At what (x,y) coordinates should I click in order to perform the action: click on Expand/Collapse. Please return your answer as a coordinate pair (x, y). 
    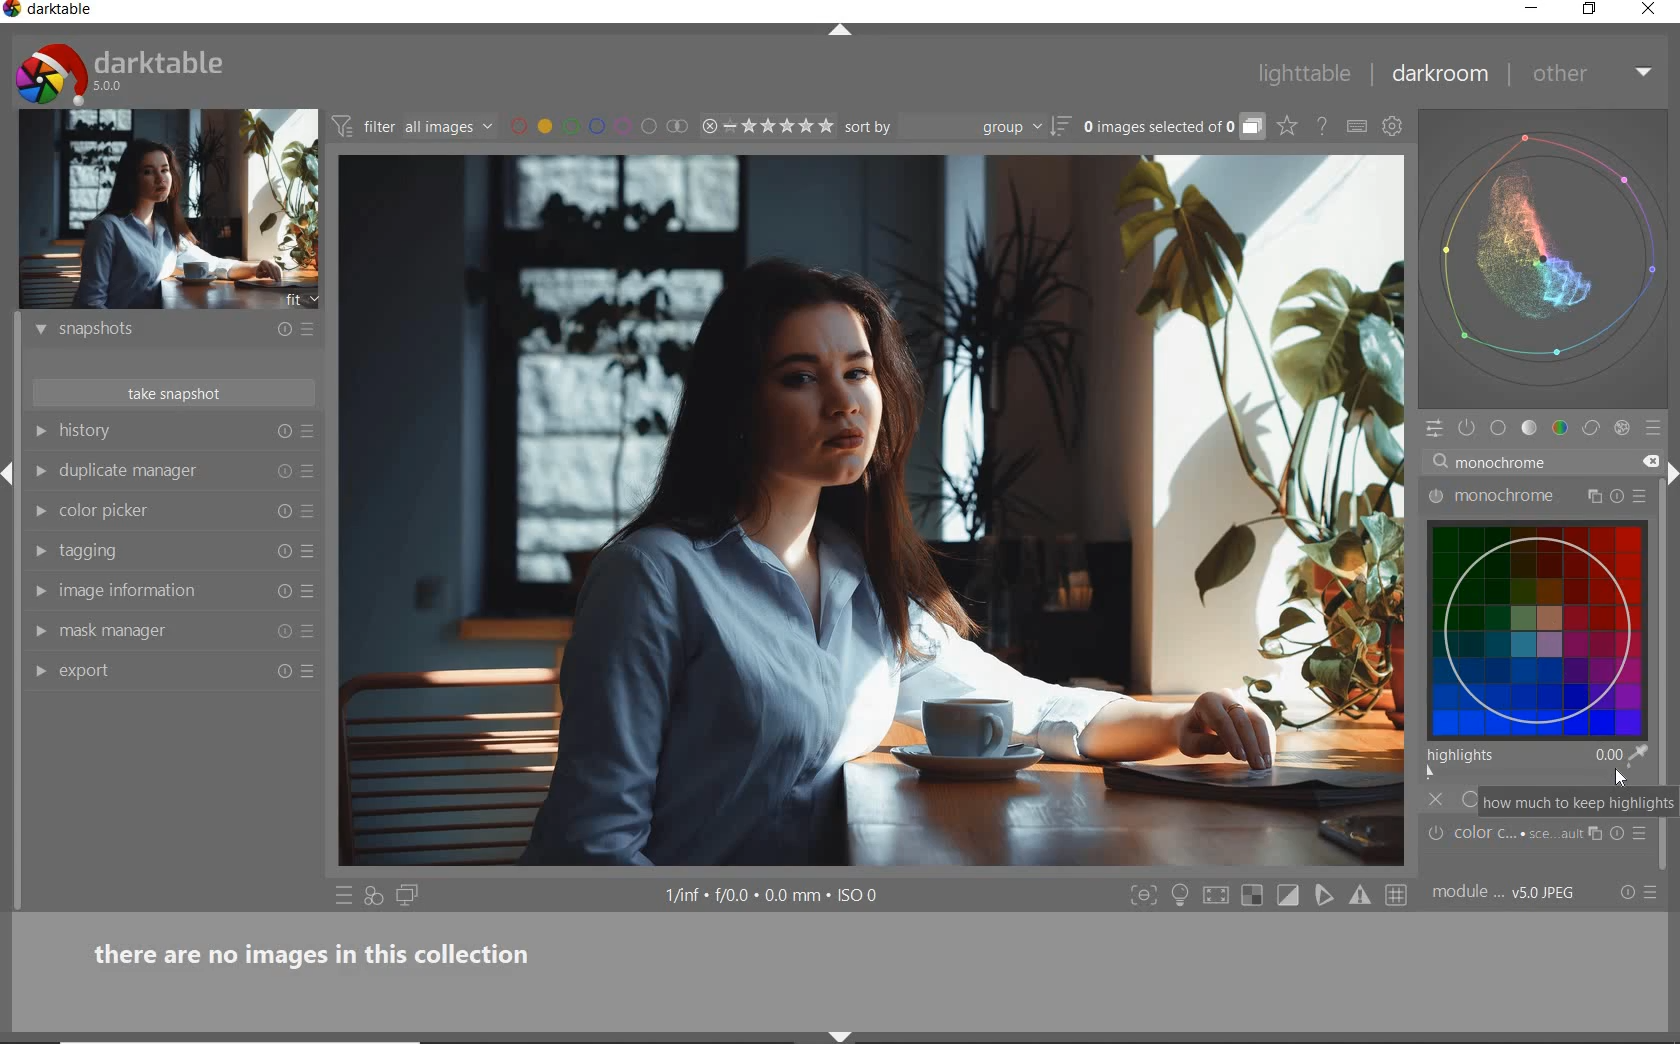
    Looking at the image, I should click on (10, 468).